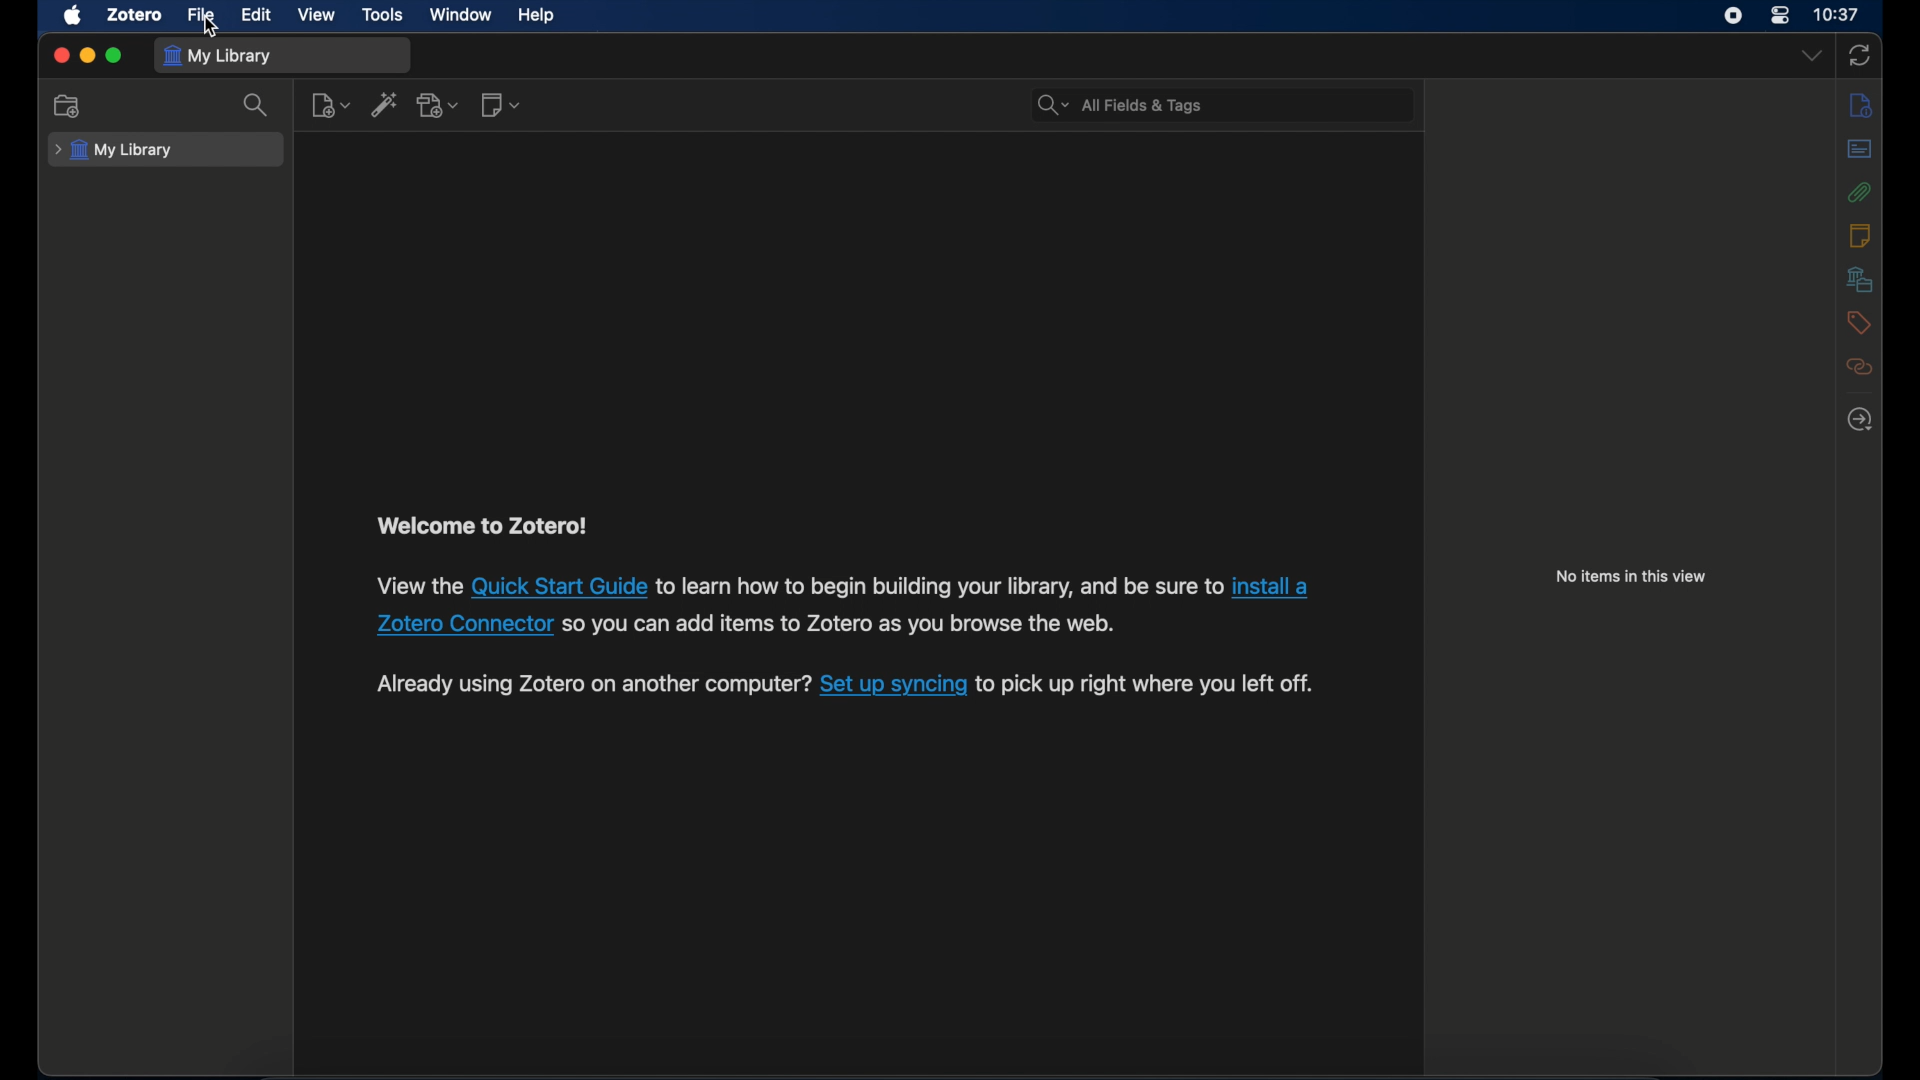  Describe the element at coordinates (1860, 323) in the screenshot. I see `tags` at that location.